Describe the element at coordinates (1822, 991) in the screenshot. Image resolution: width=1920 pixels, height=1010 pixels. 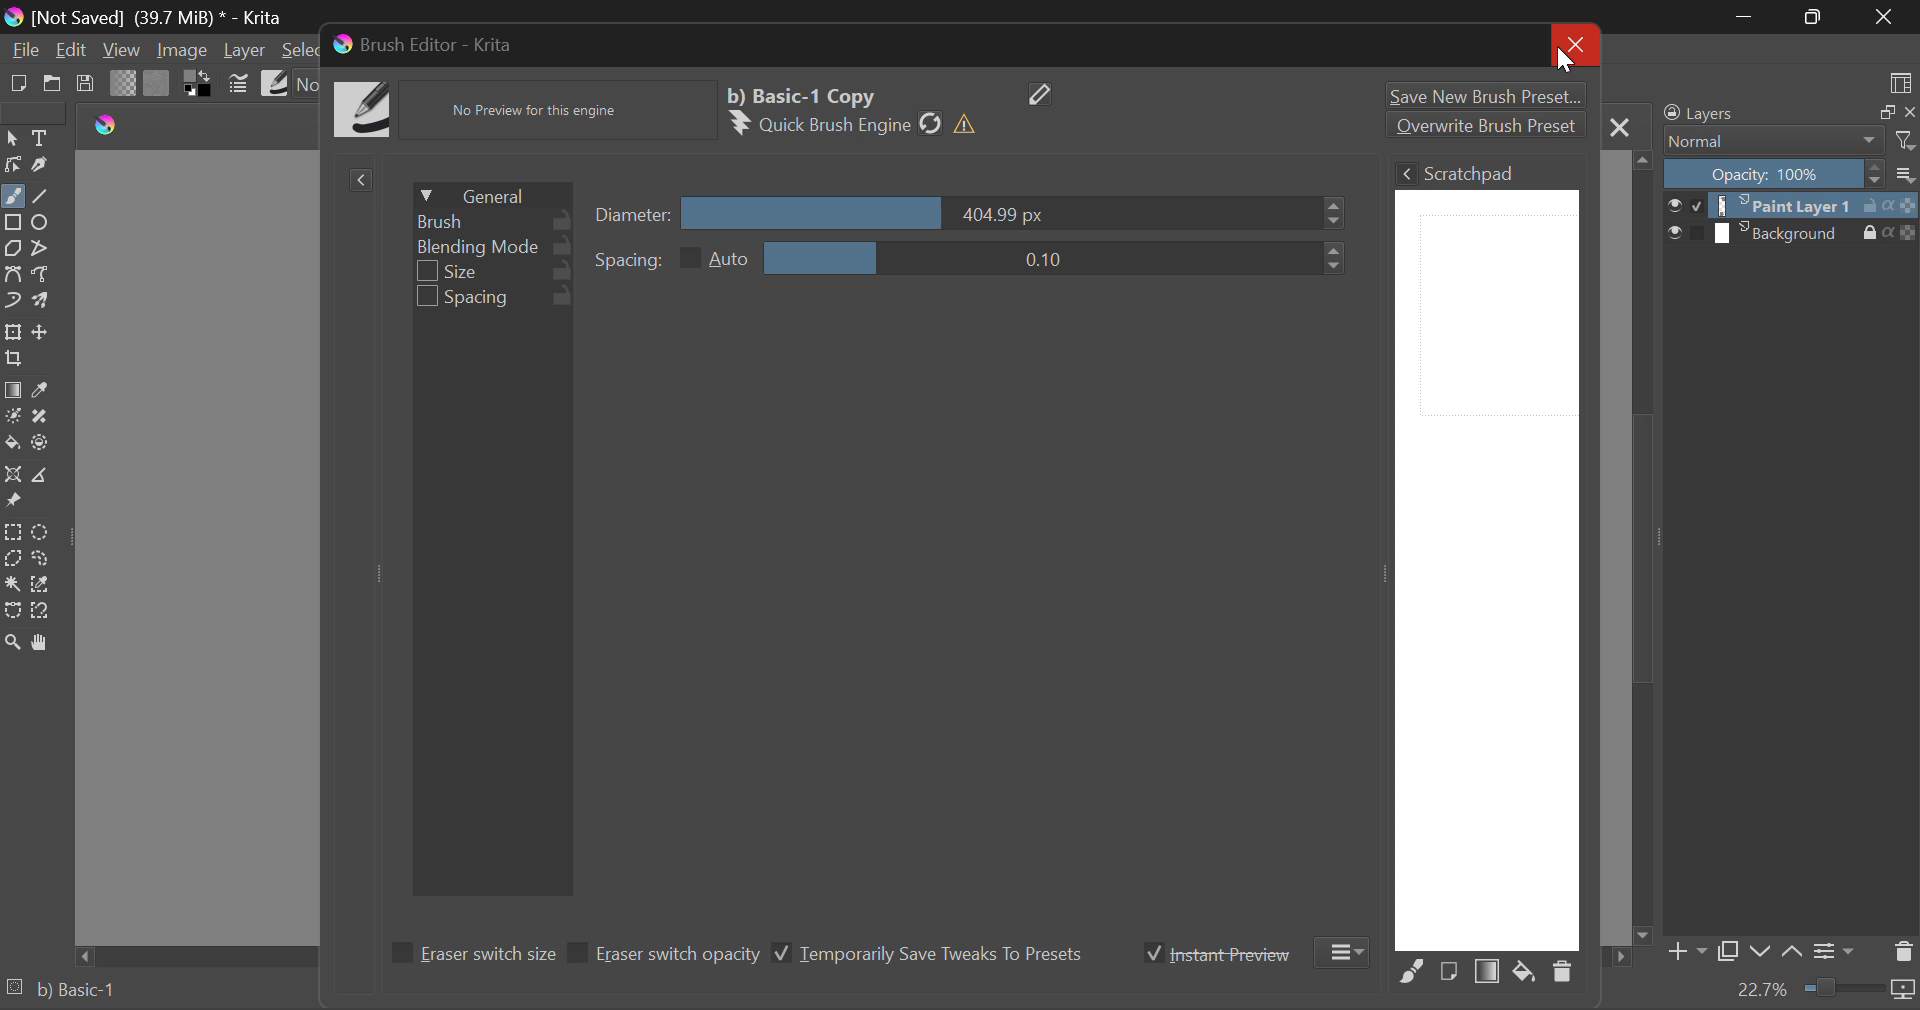
I see `Zoom 22.7%` at that location.